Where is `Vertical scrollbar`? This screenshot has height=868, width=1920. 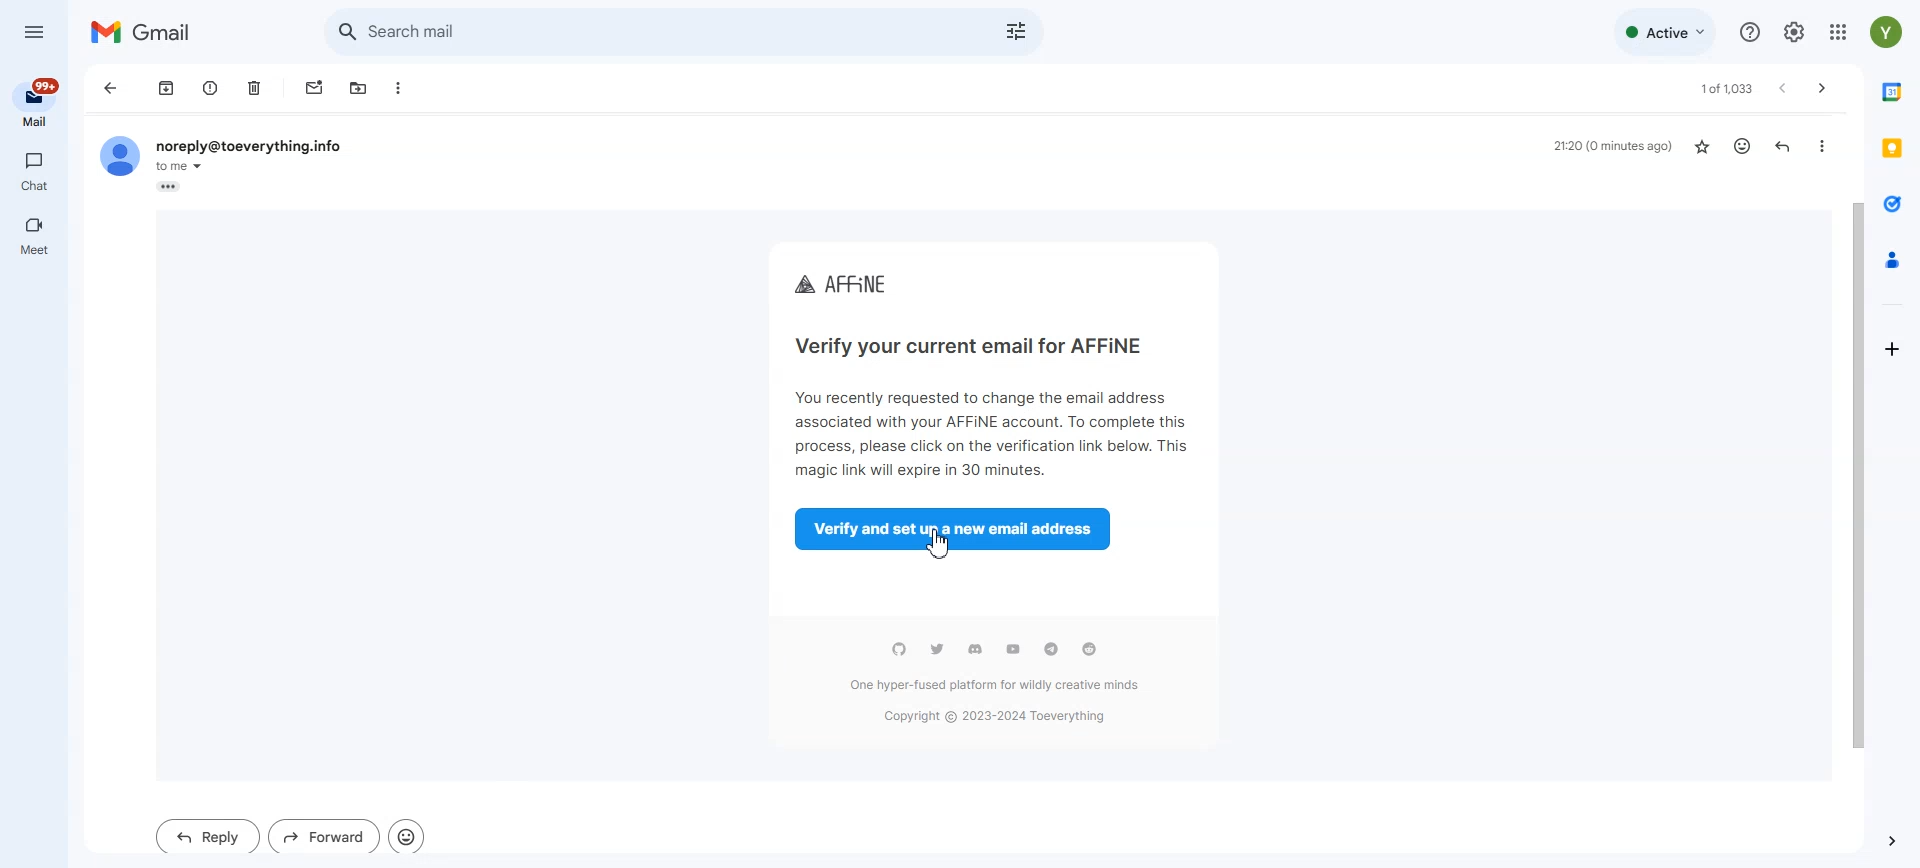
Vertical scrollbar is located at coordinates (1851, 444).